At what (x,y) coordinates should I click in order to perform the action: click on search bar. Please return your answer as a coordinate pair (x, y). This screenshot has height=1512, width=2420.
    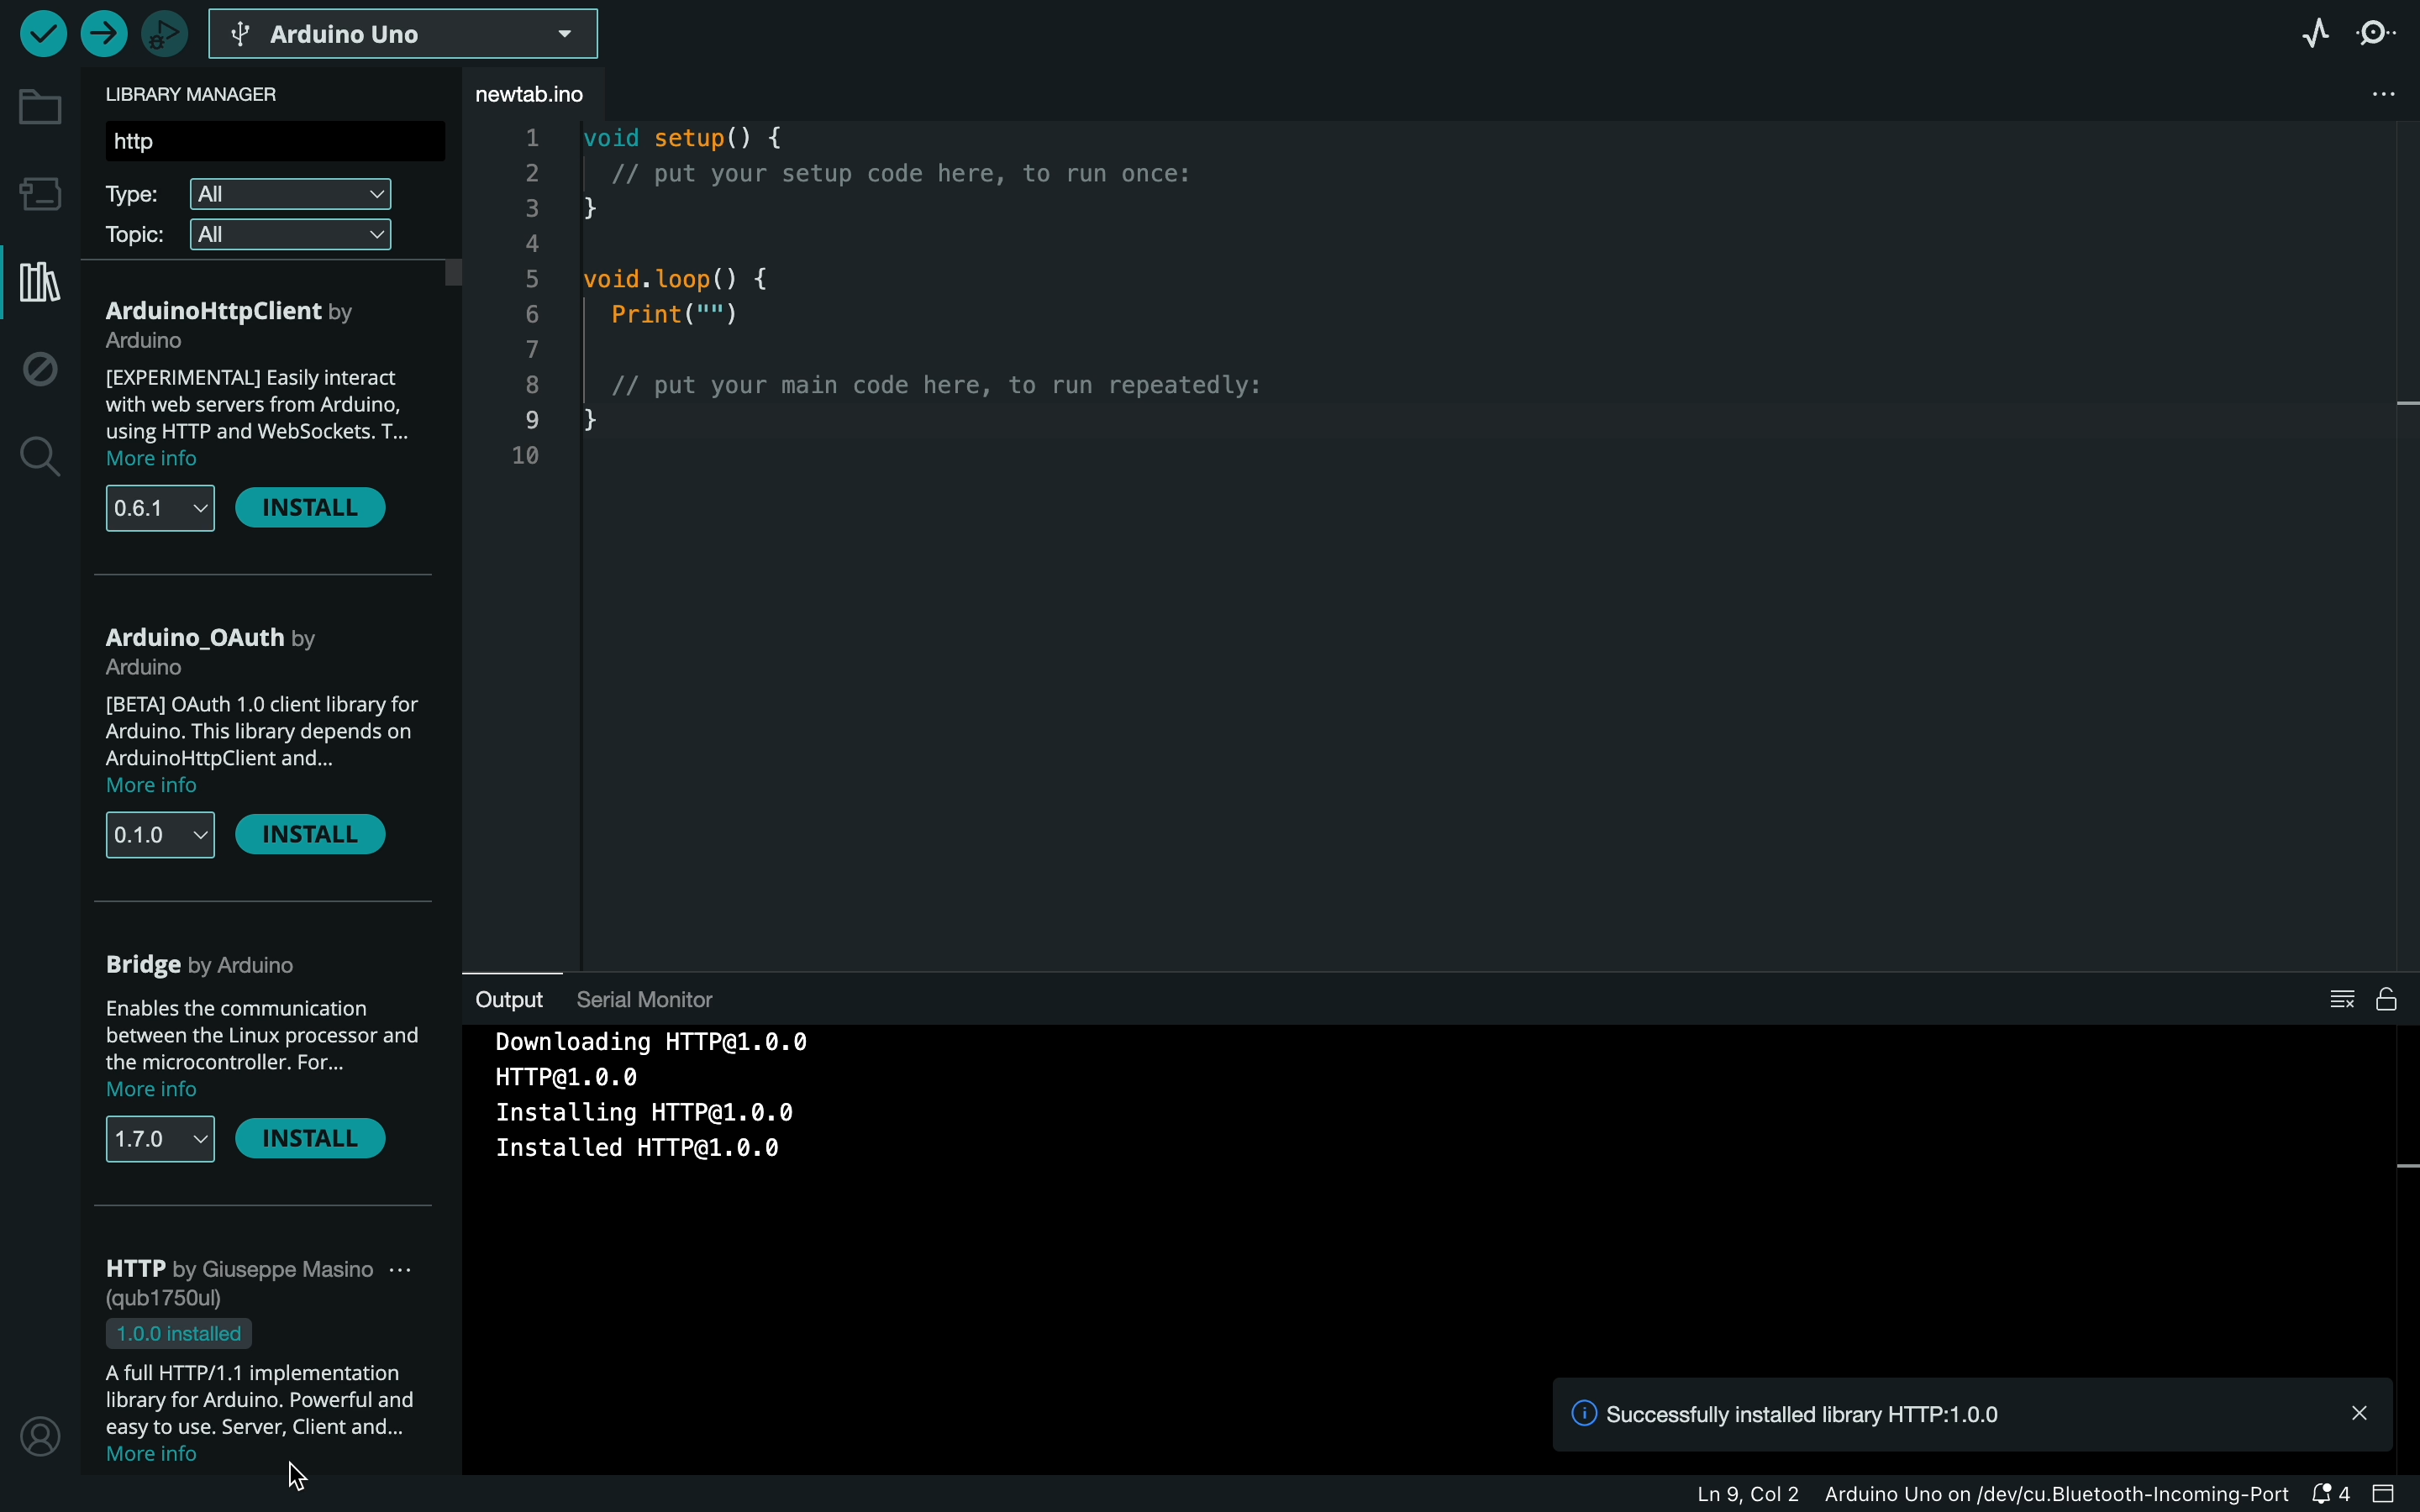
    Looking at the image, I should click on (277, 144).